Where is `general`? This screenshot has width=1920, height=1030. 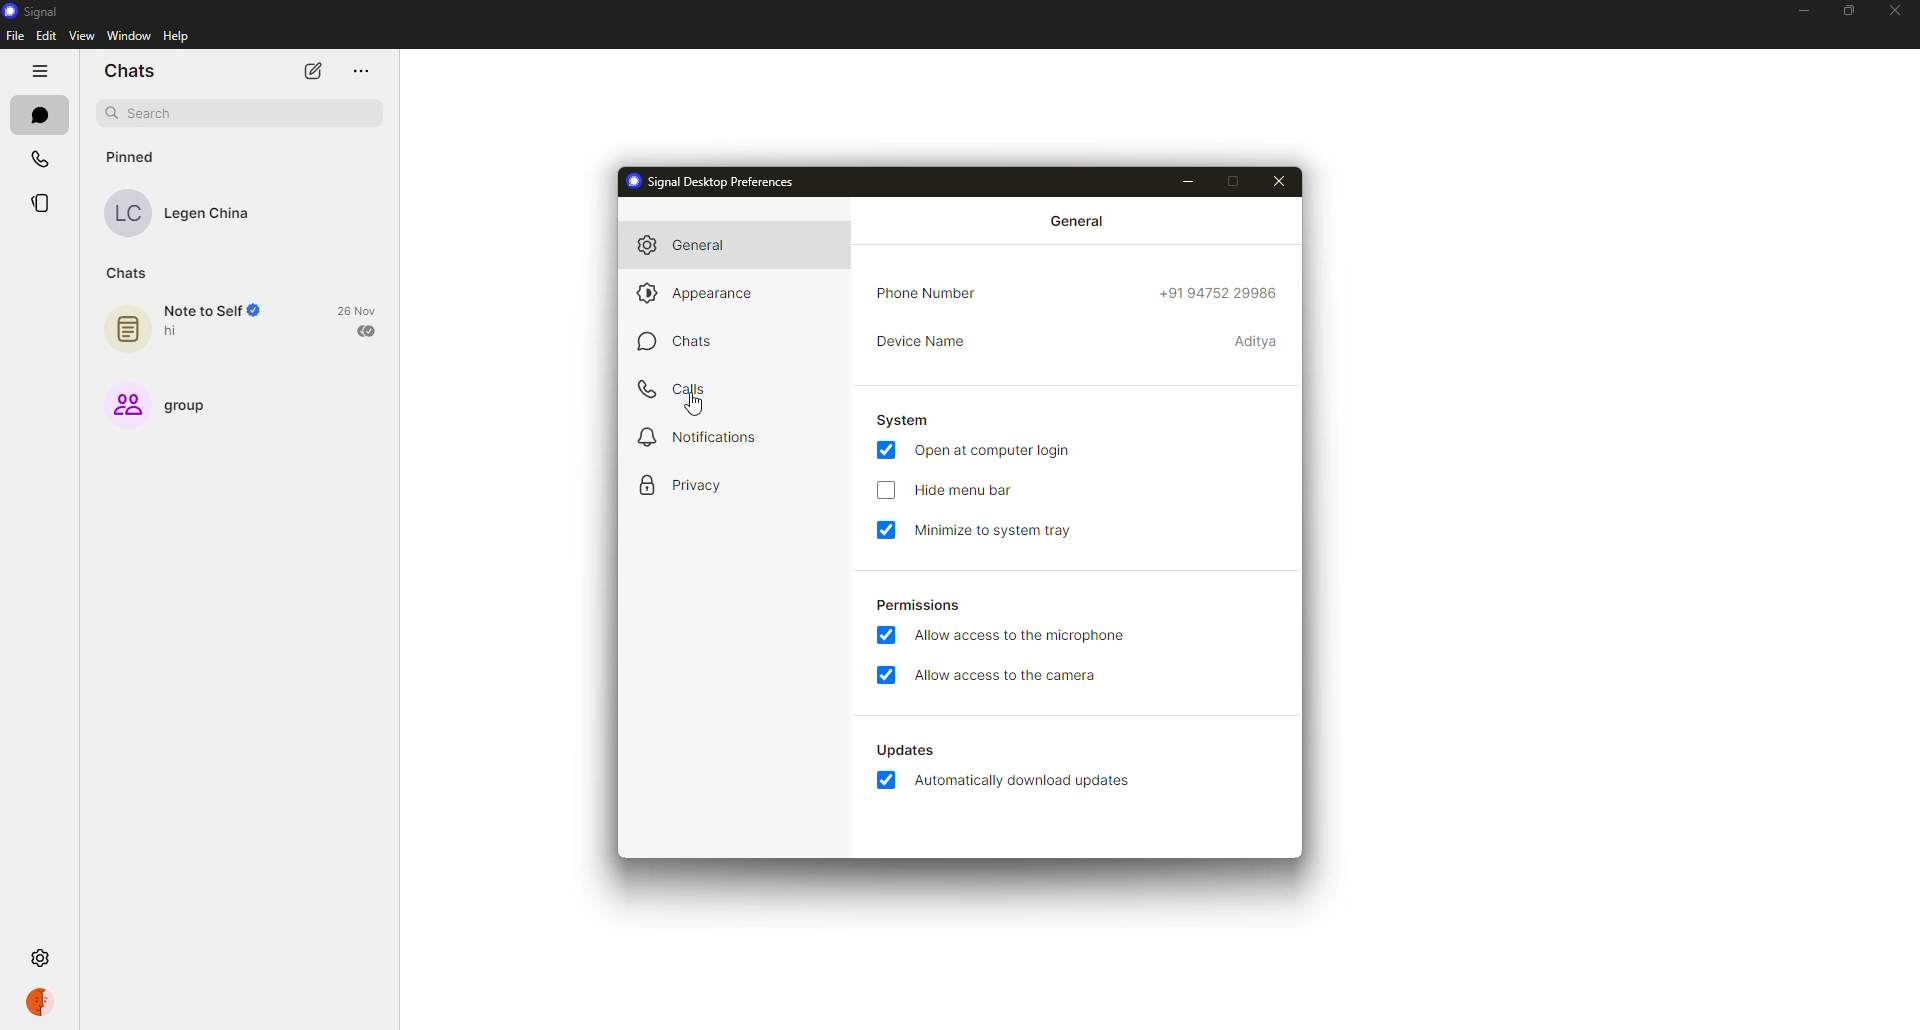 general is located at coordinates (1077, 221).